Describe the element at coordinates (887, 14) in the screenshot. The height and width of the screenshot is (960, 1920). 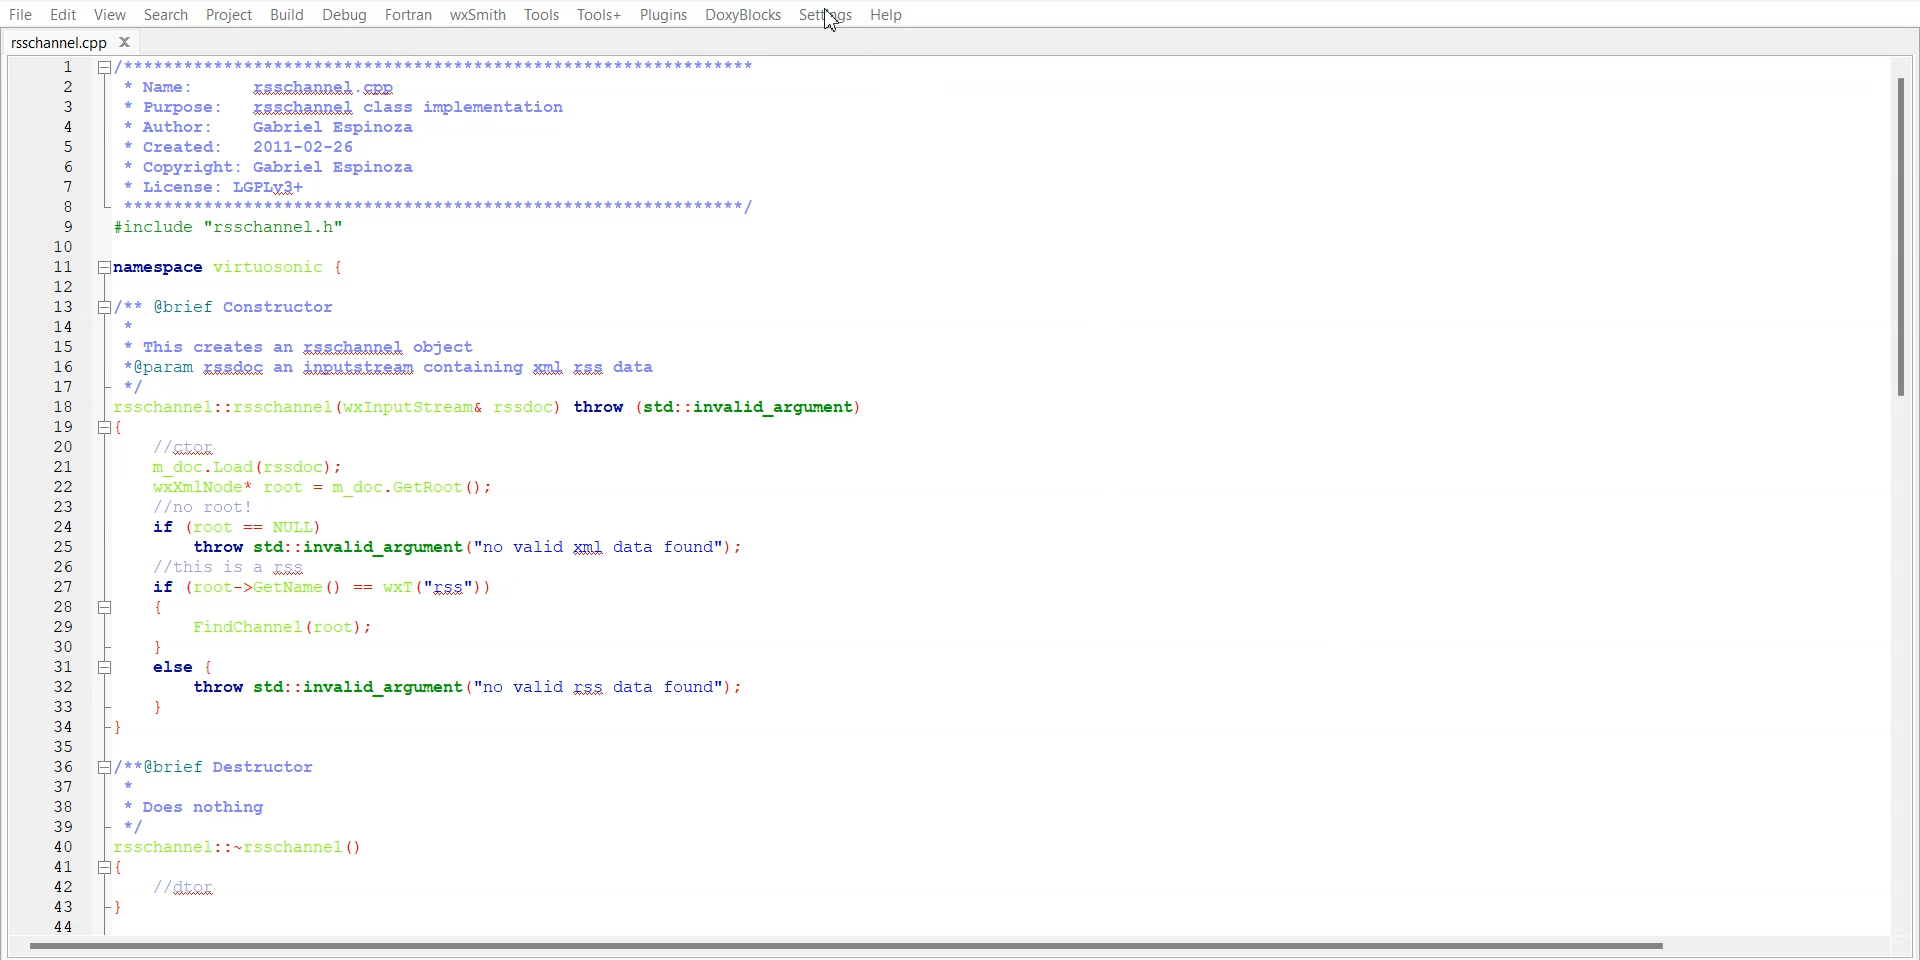
I see `Help` at that location.